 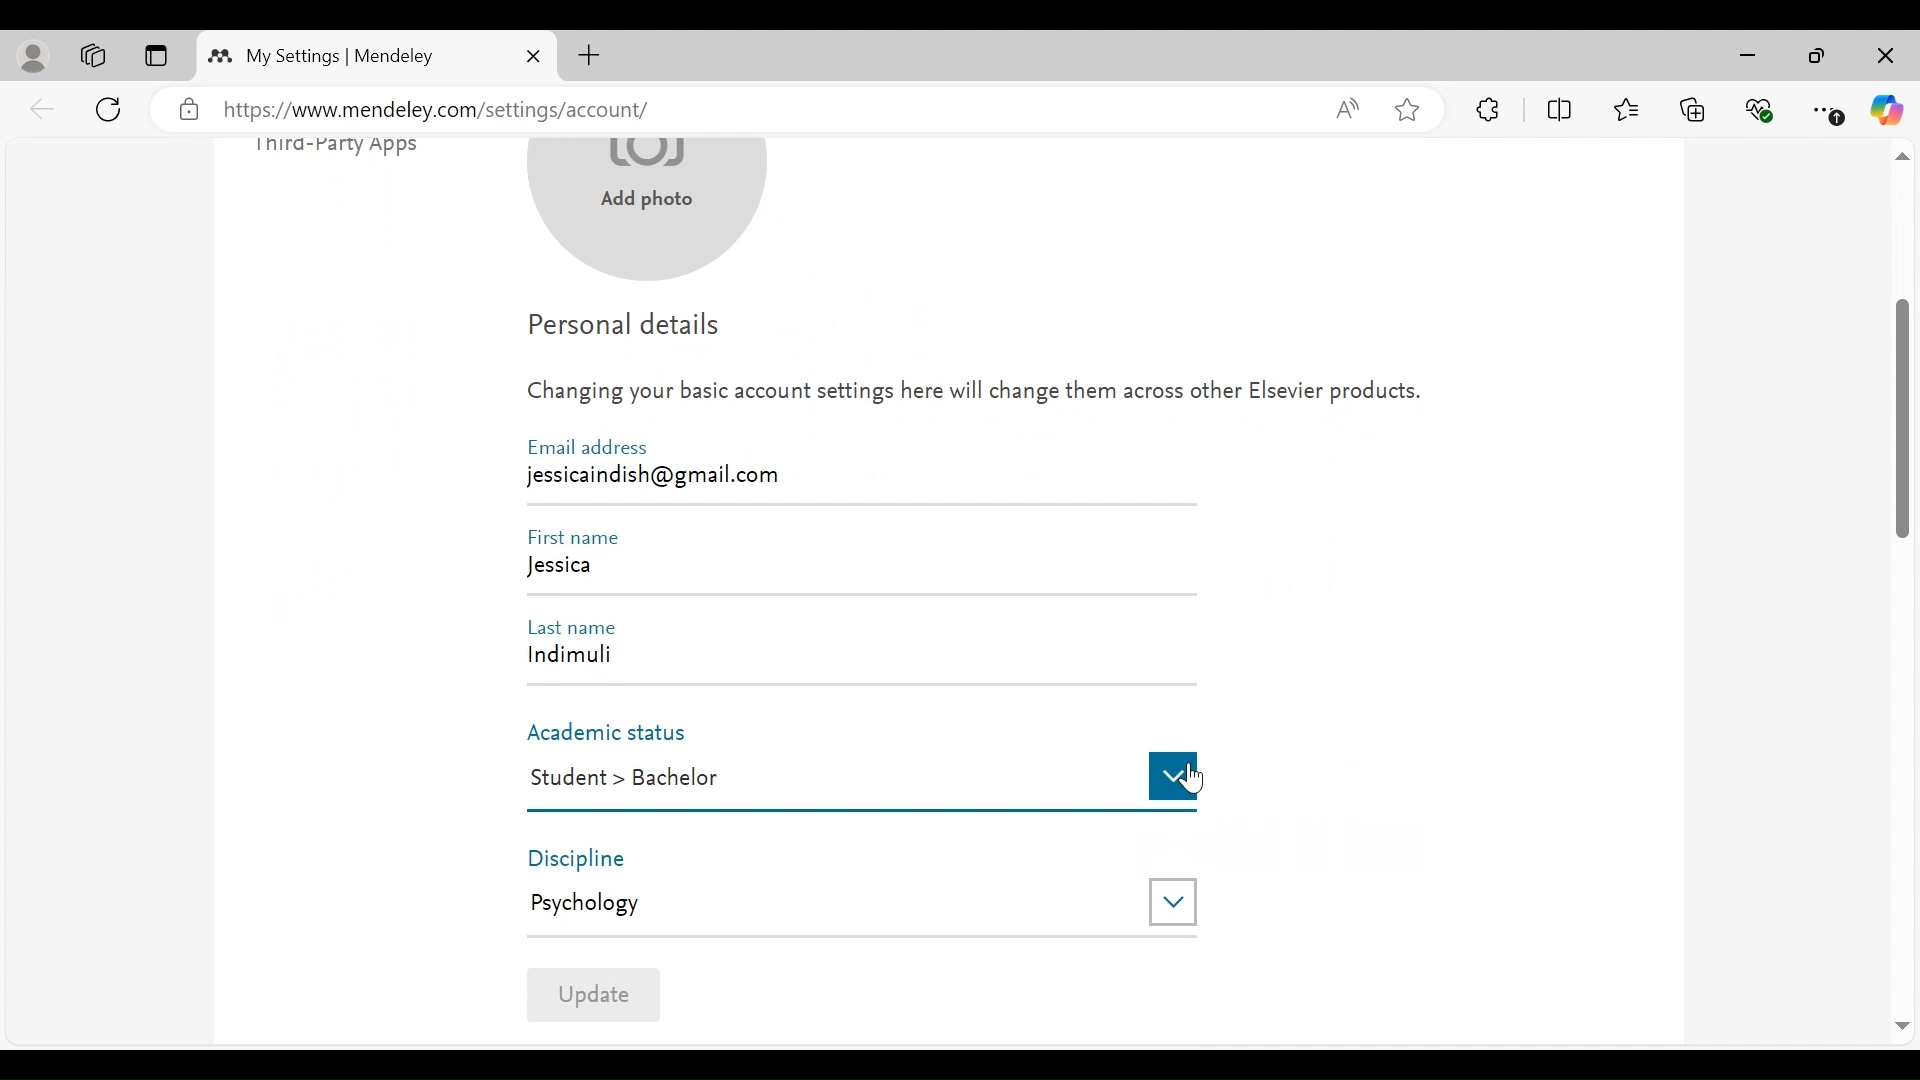 What do you see at coordinates (824, 778) in the screenshot?
I see `Student > Bachelor` at bounding box center [824, 778].